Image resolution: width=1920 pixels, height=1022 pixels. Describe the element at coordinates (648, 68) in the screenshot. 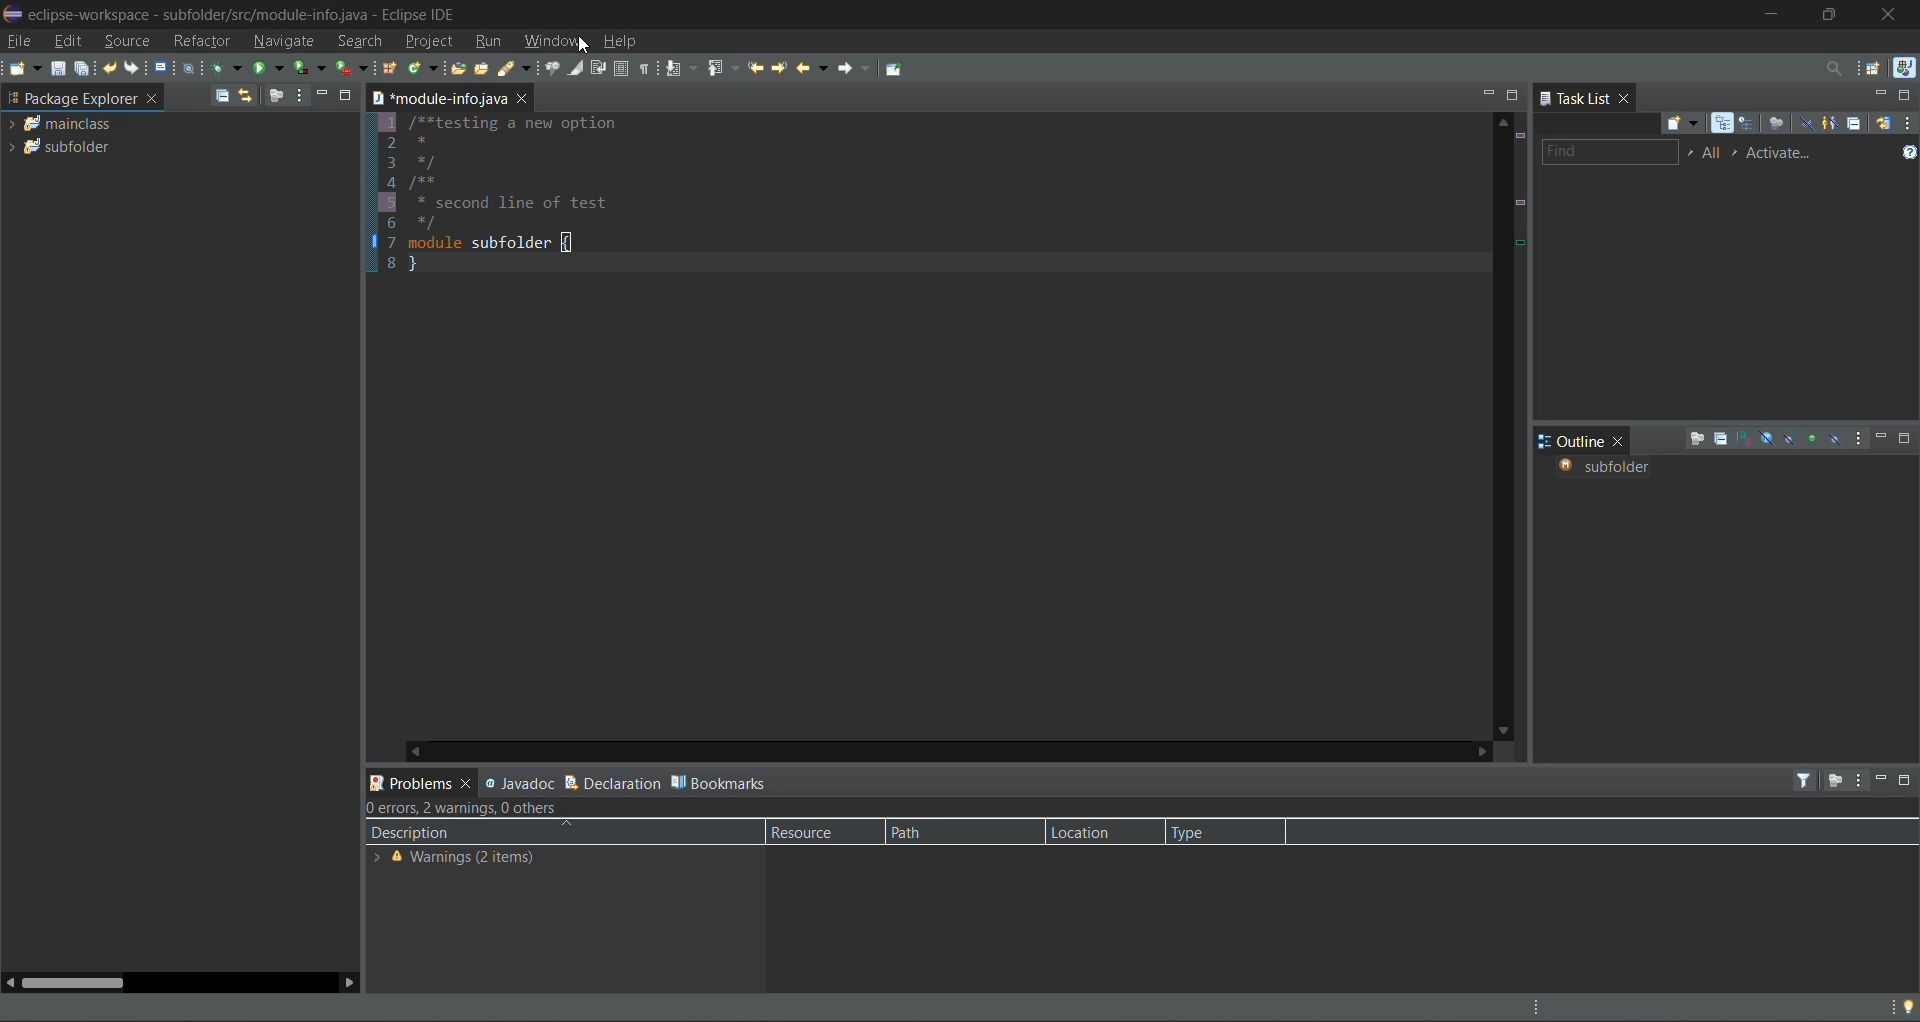

I see `show whitespace characters` at that location.